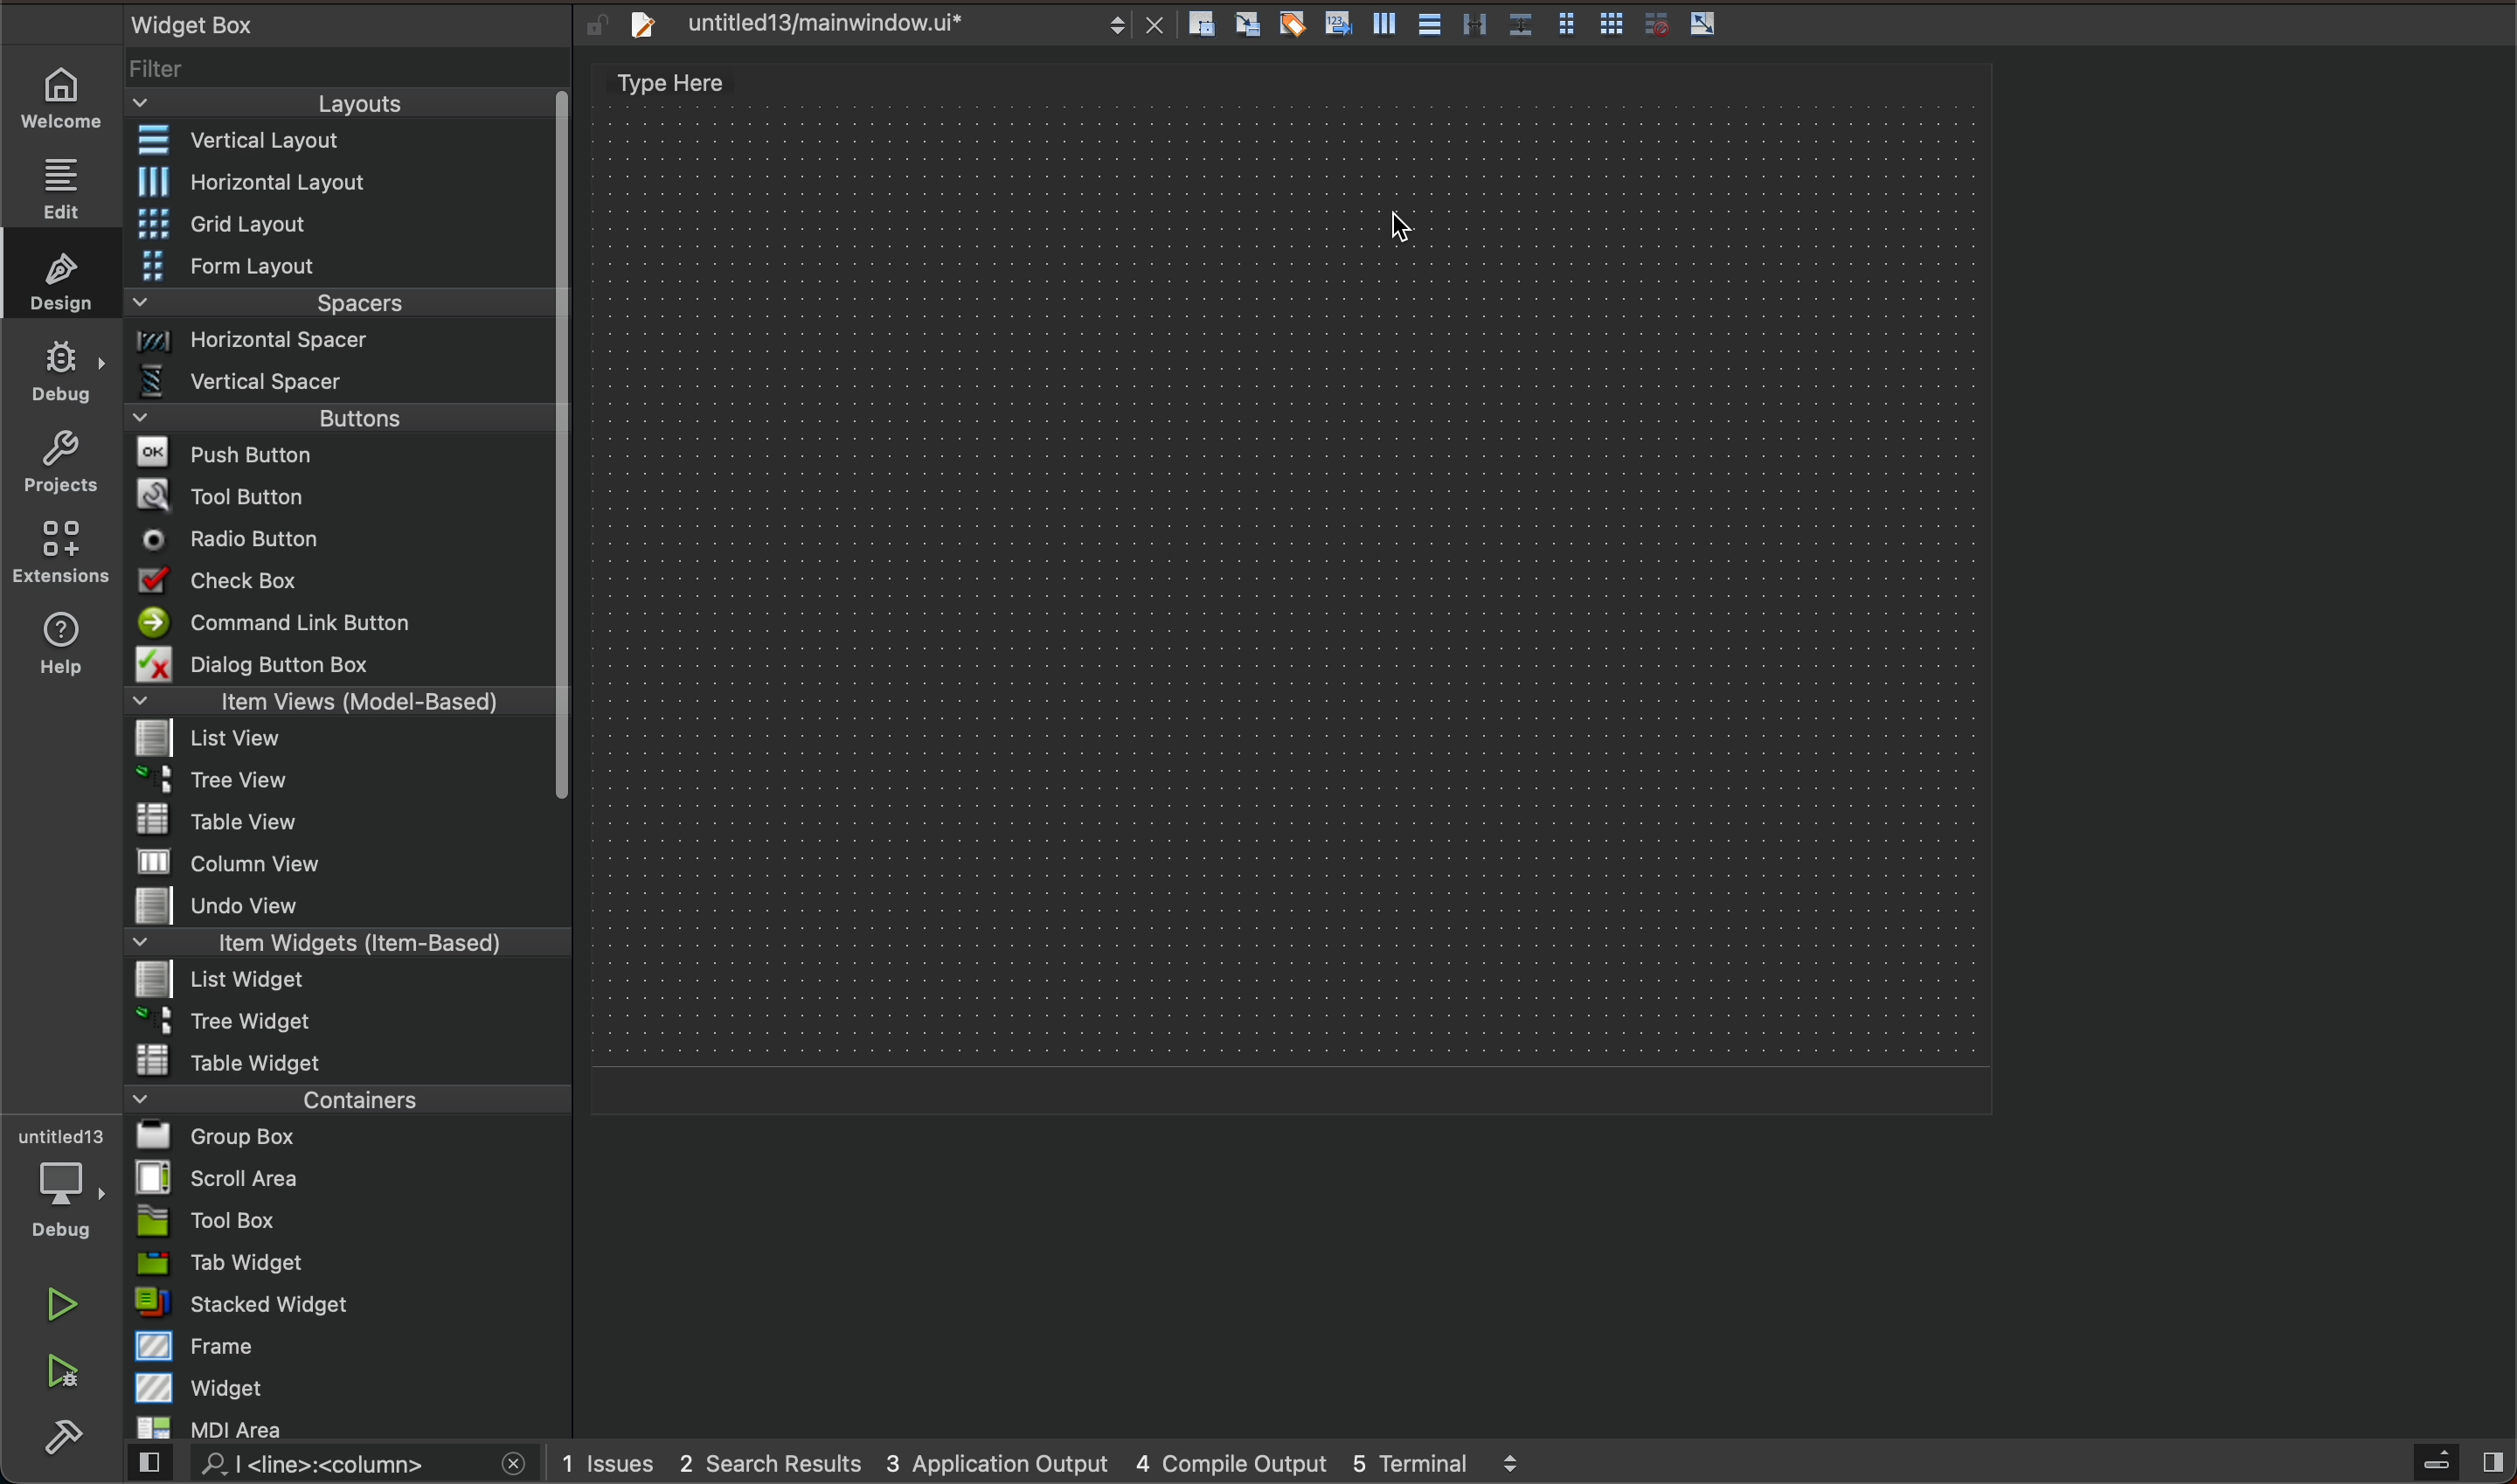 The height and width of the screenshot is (1484, 2517). Describe the element at coordinates (346, 1347) in the screenshot. I see `frame` at that location.